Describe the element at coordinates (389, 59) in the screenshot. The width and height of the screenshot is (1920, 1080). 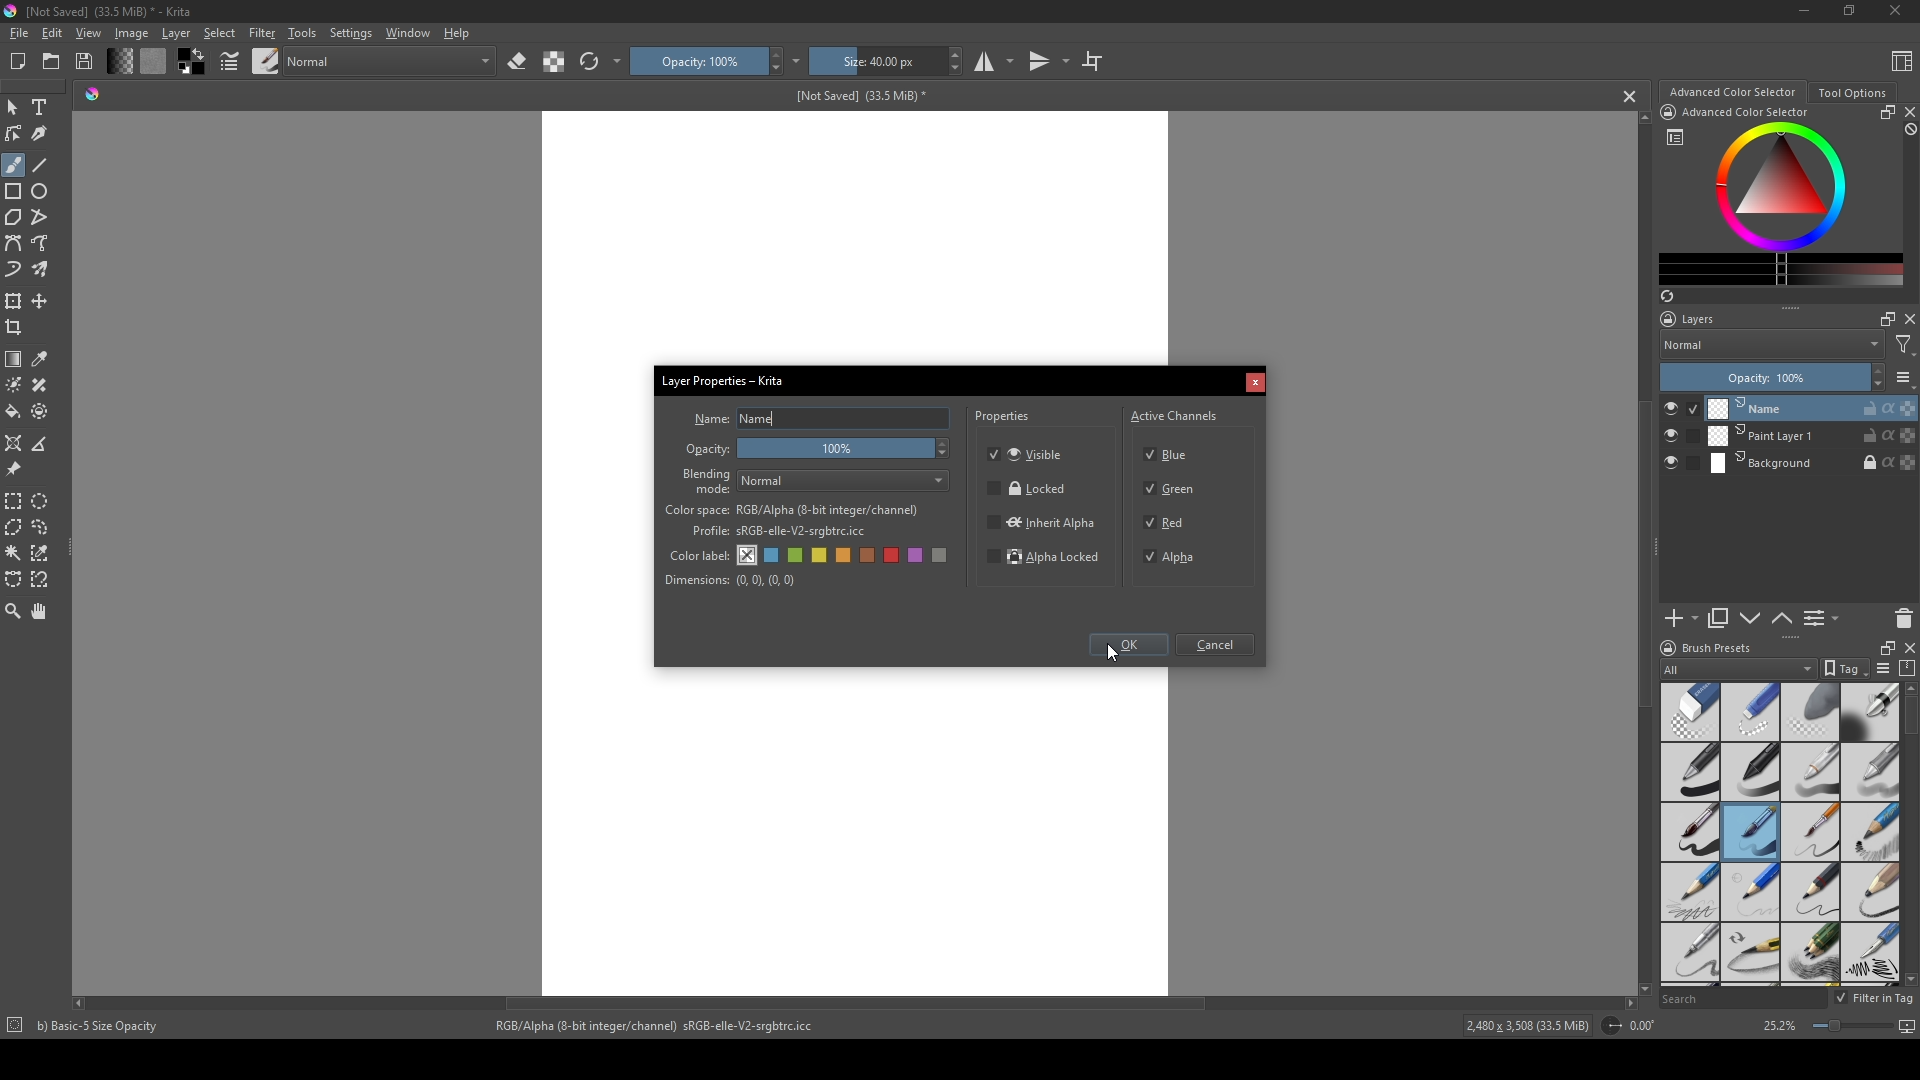
I see `normal` at that location.